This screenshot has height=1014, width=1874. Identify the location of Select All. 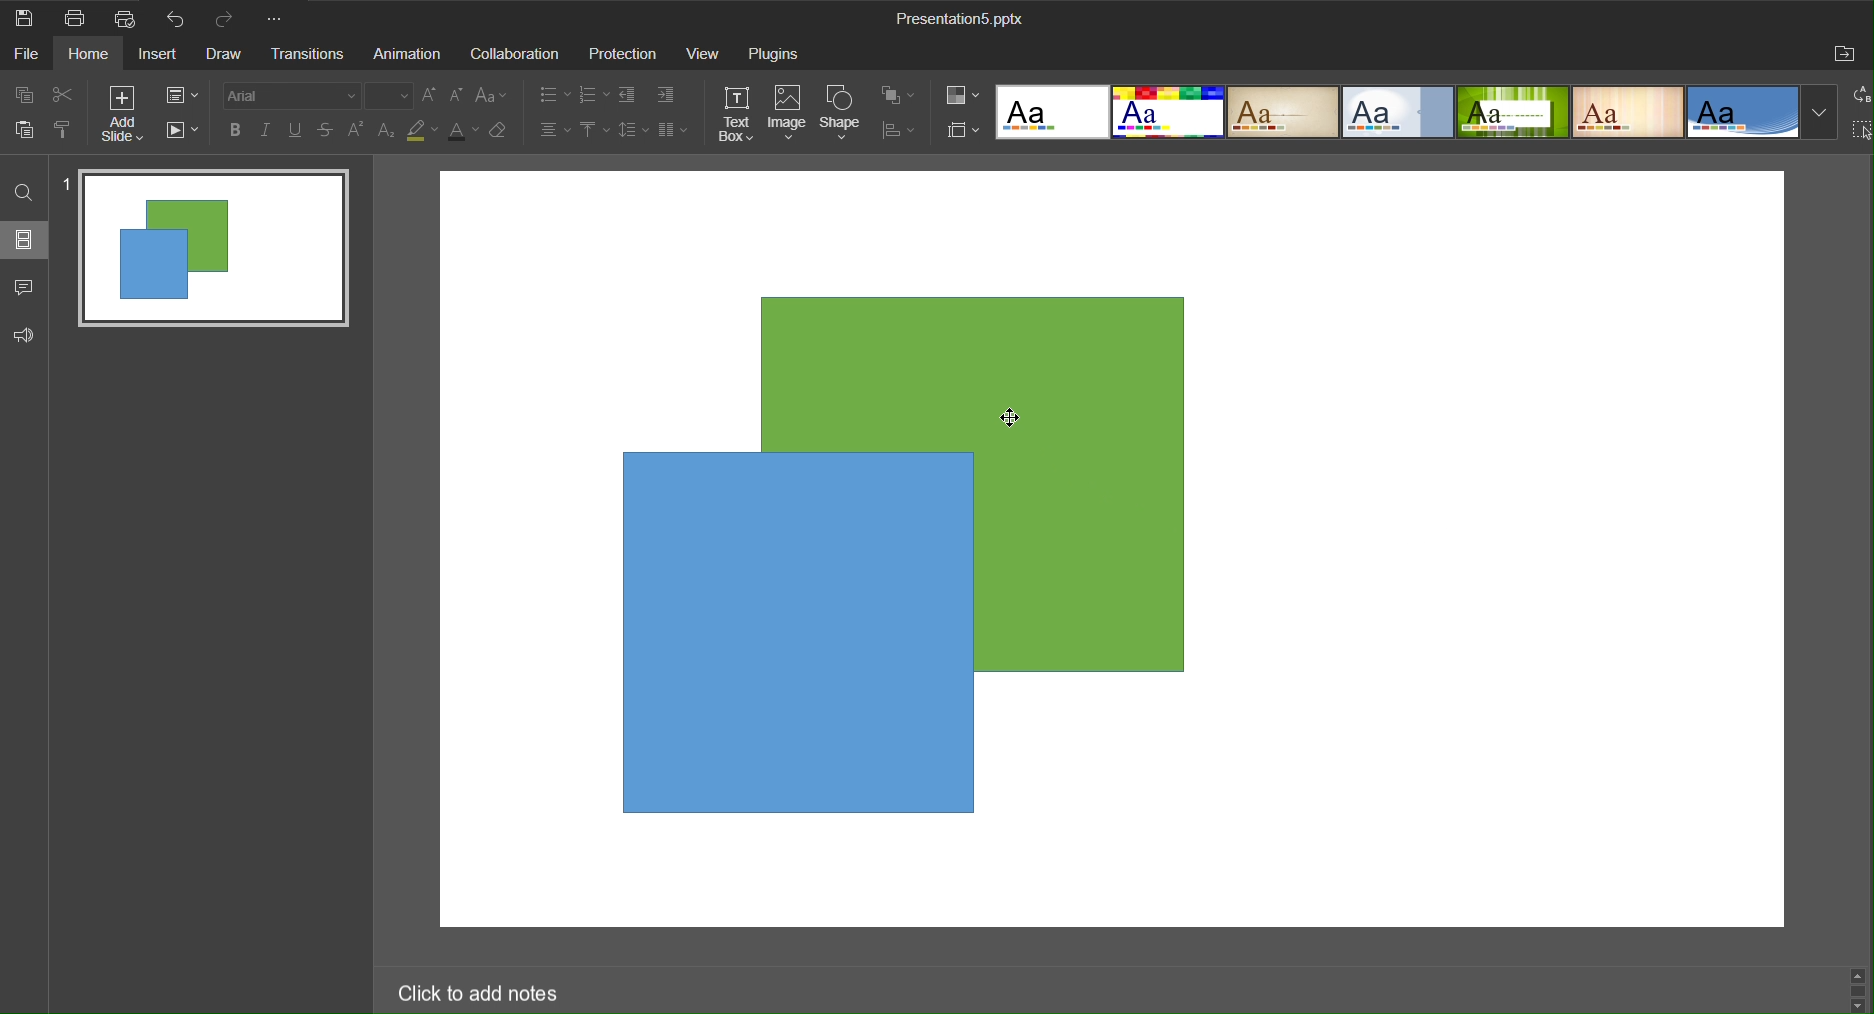
(1861, 133).